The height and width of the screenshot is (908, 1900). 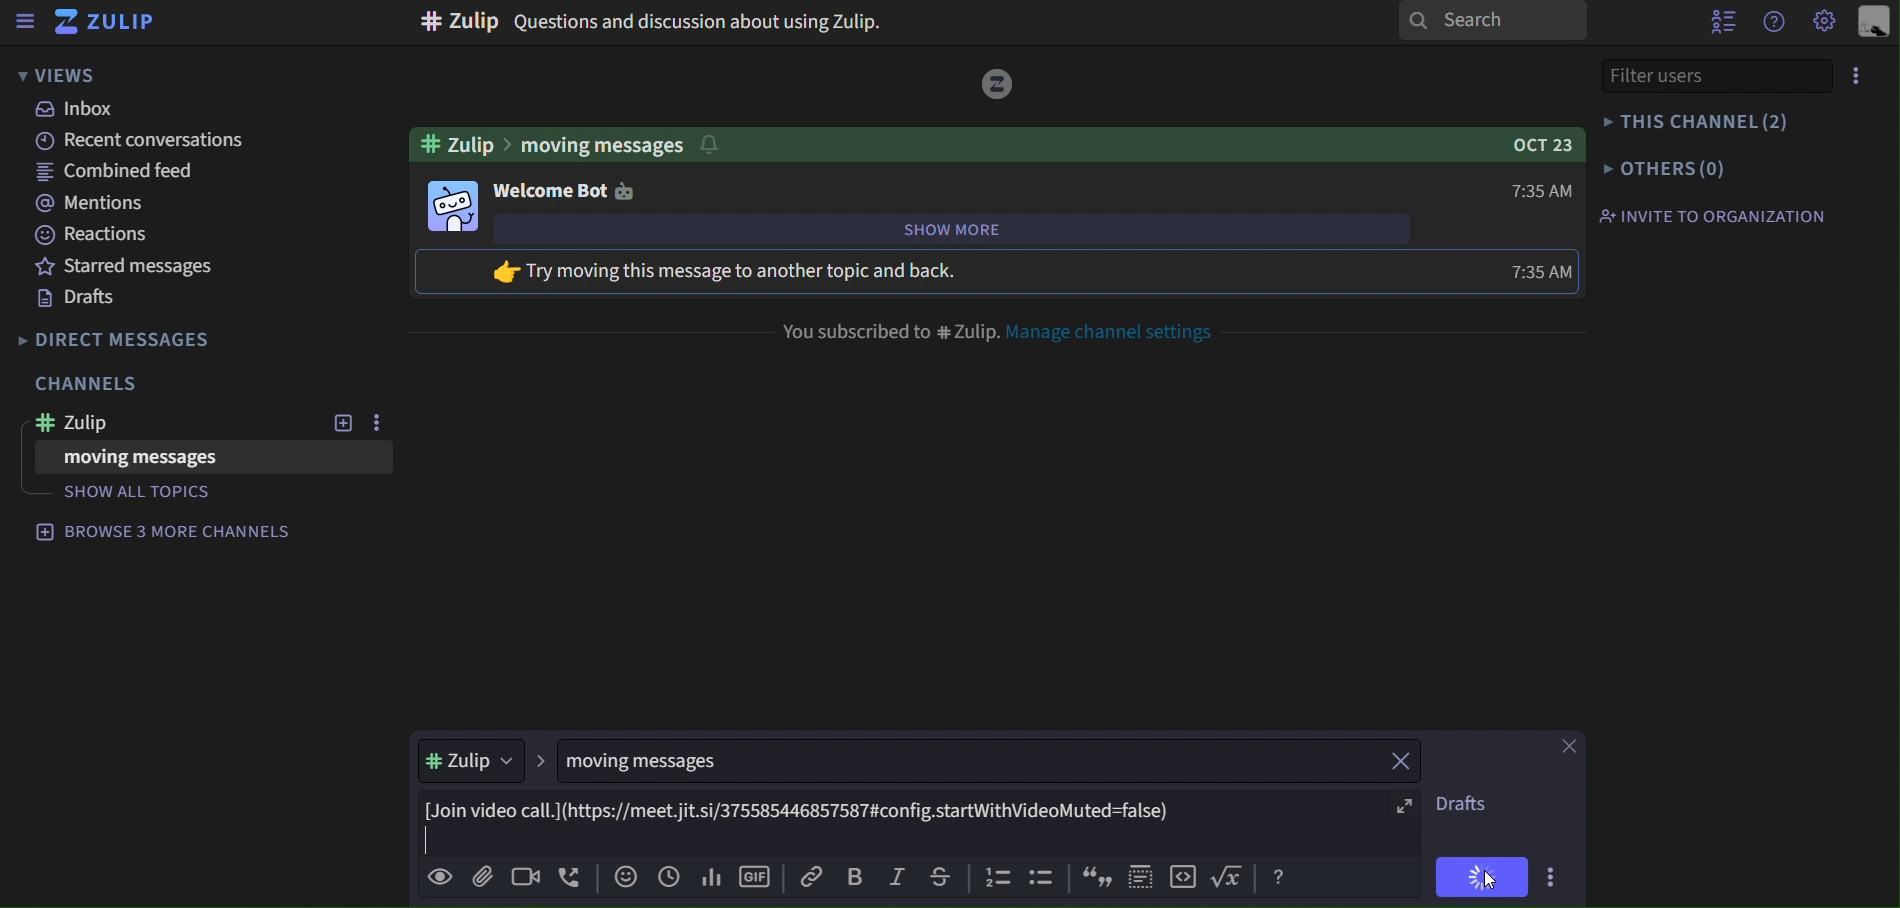 What do you see at coordinates (1870, 24) in the screenshot?
I see `personal menu` at bounding box center [1870, 24].